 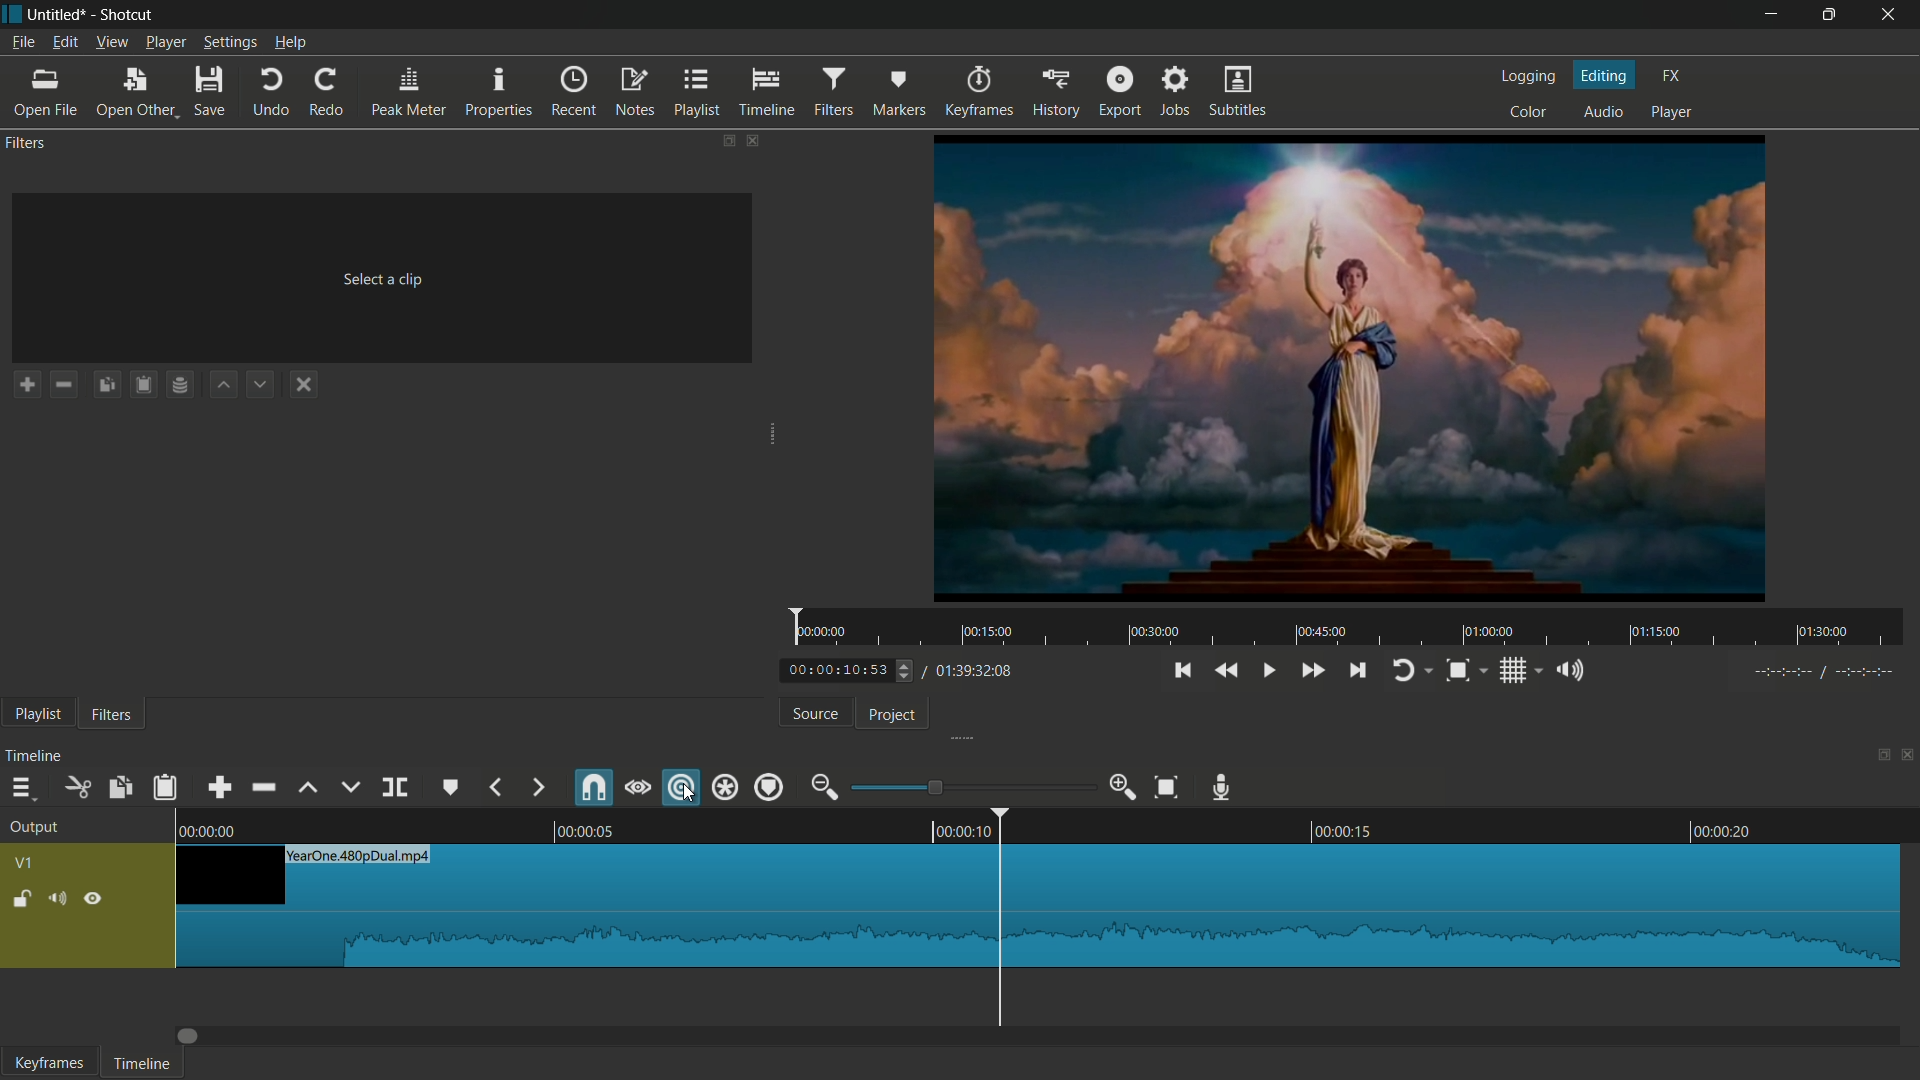 I want to click on ripple, so click(x=677, y=787).